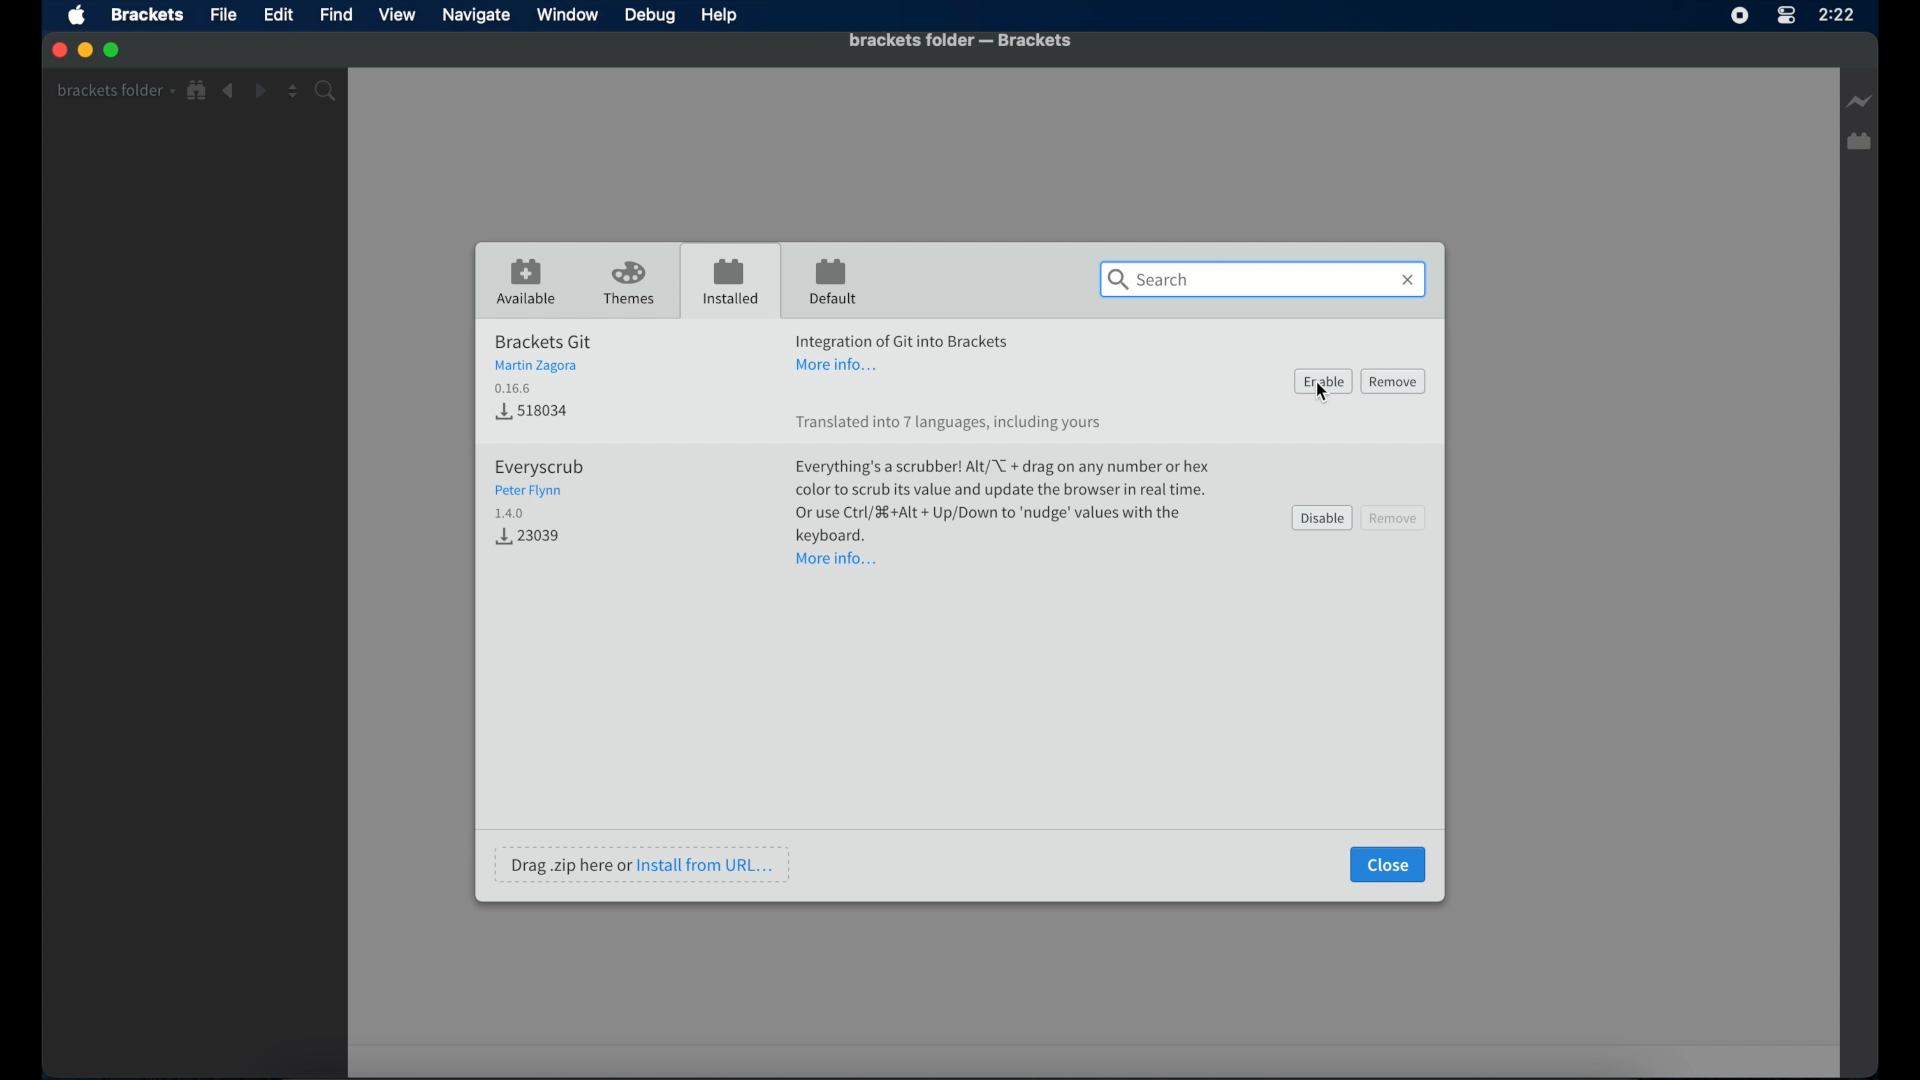 This screenshot has height=1080, width=1920. What do you see at coordinates (1322, 518) in the screenshot?
I see `disbale` at bounding box center [1322, 518].